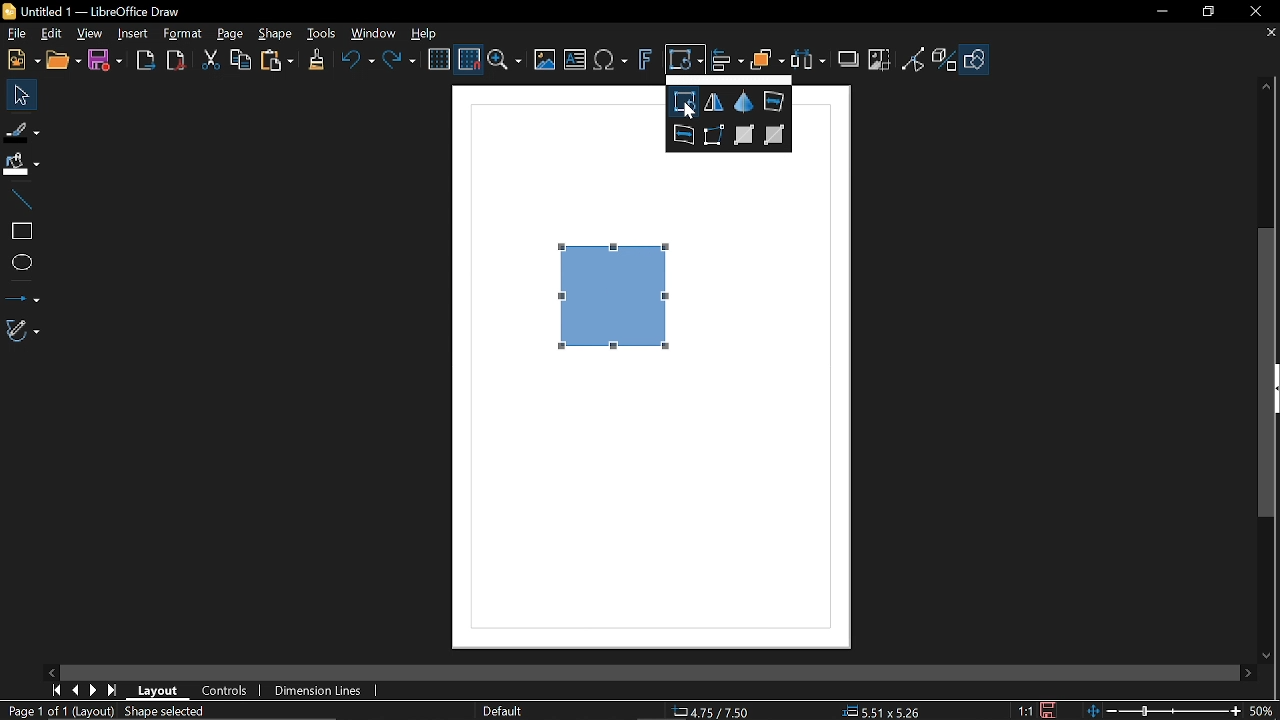 This screenshot has width=1280, height=720. Describe the element at coordinates (398, 62) in the screenshot. I see `Redo` at that location.